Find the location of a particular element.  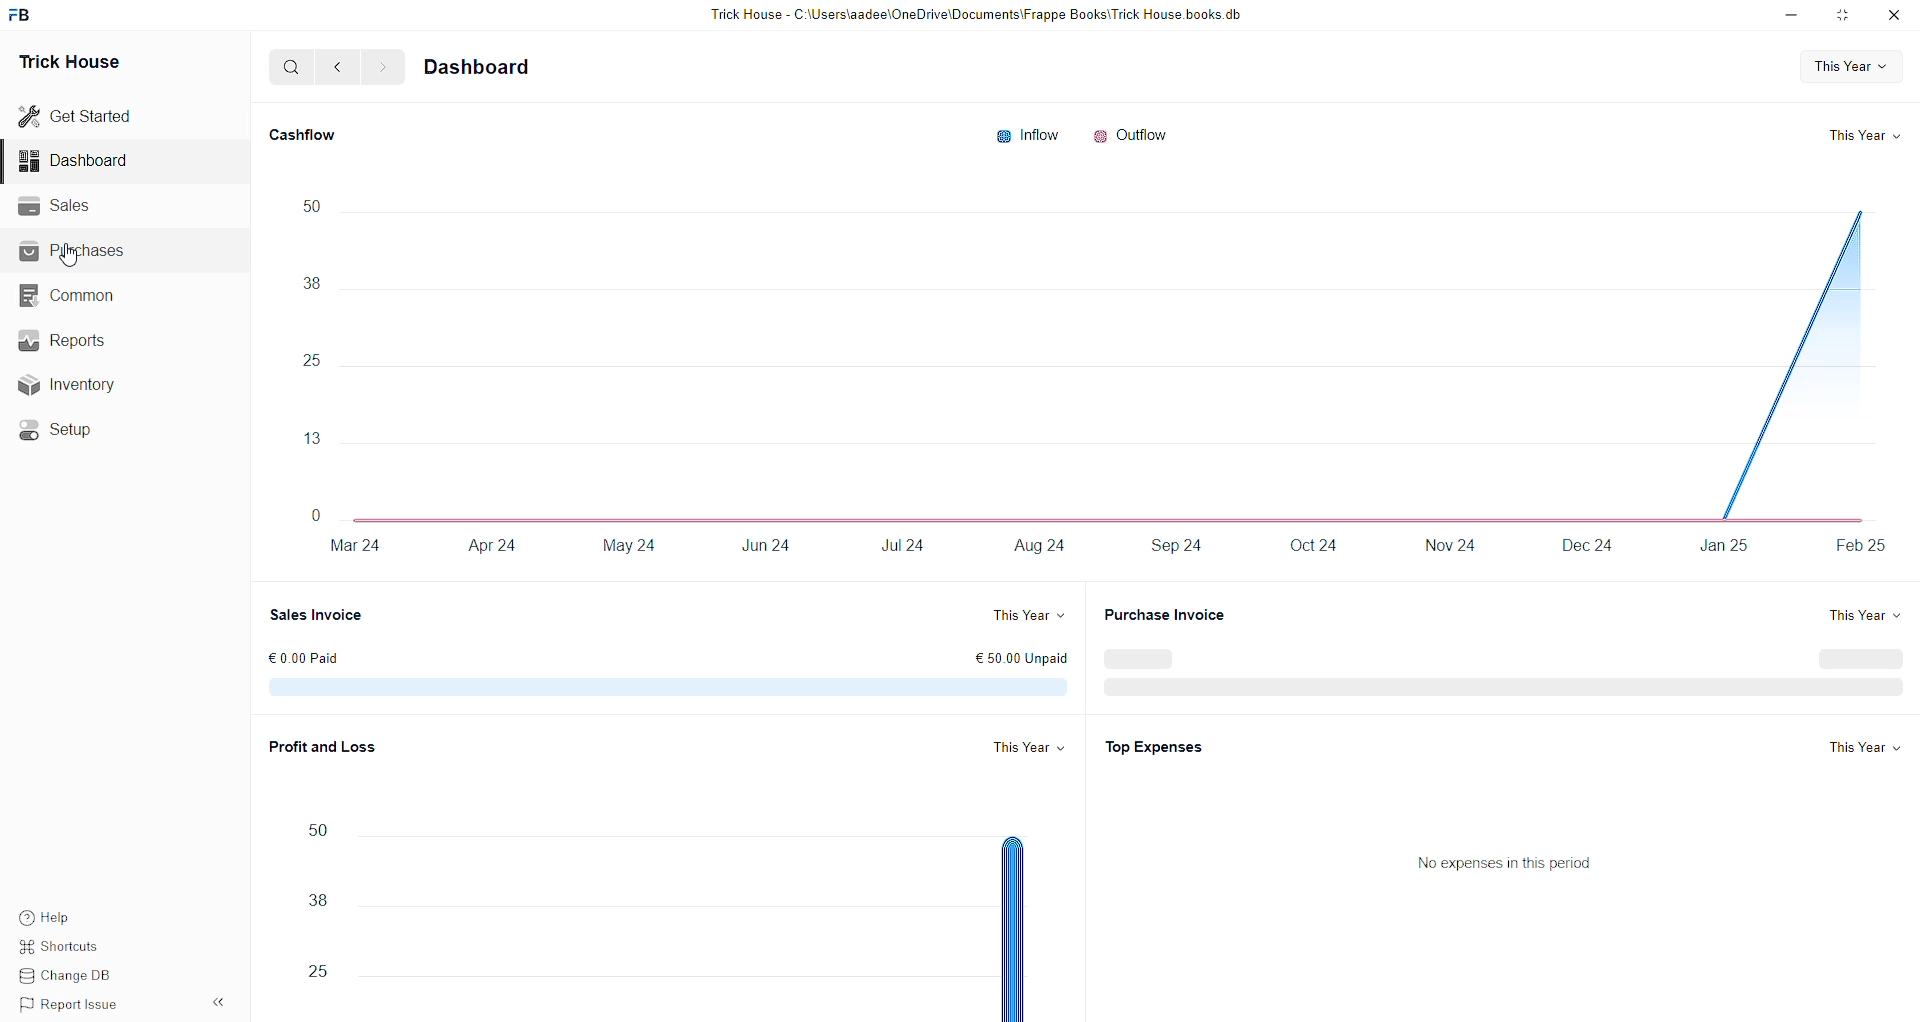

close is located at coordinates (1894, 15).